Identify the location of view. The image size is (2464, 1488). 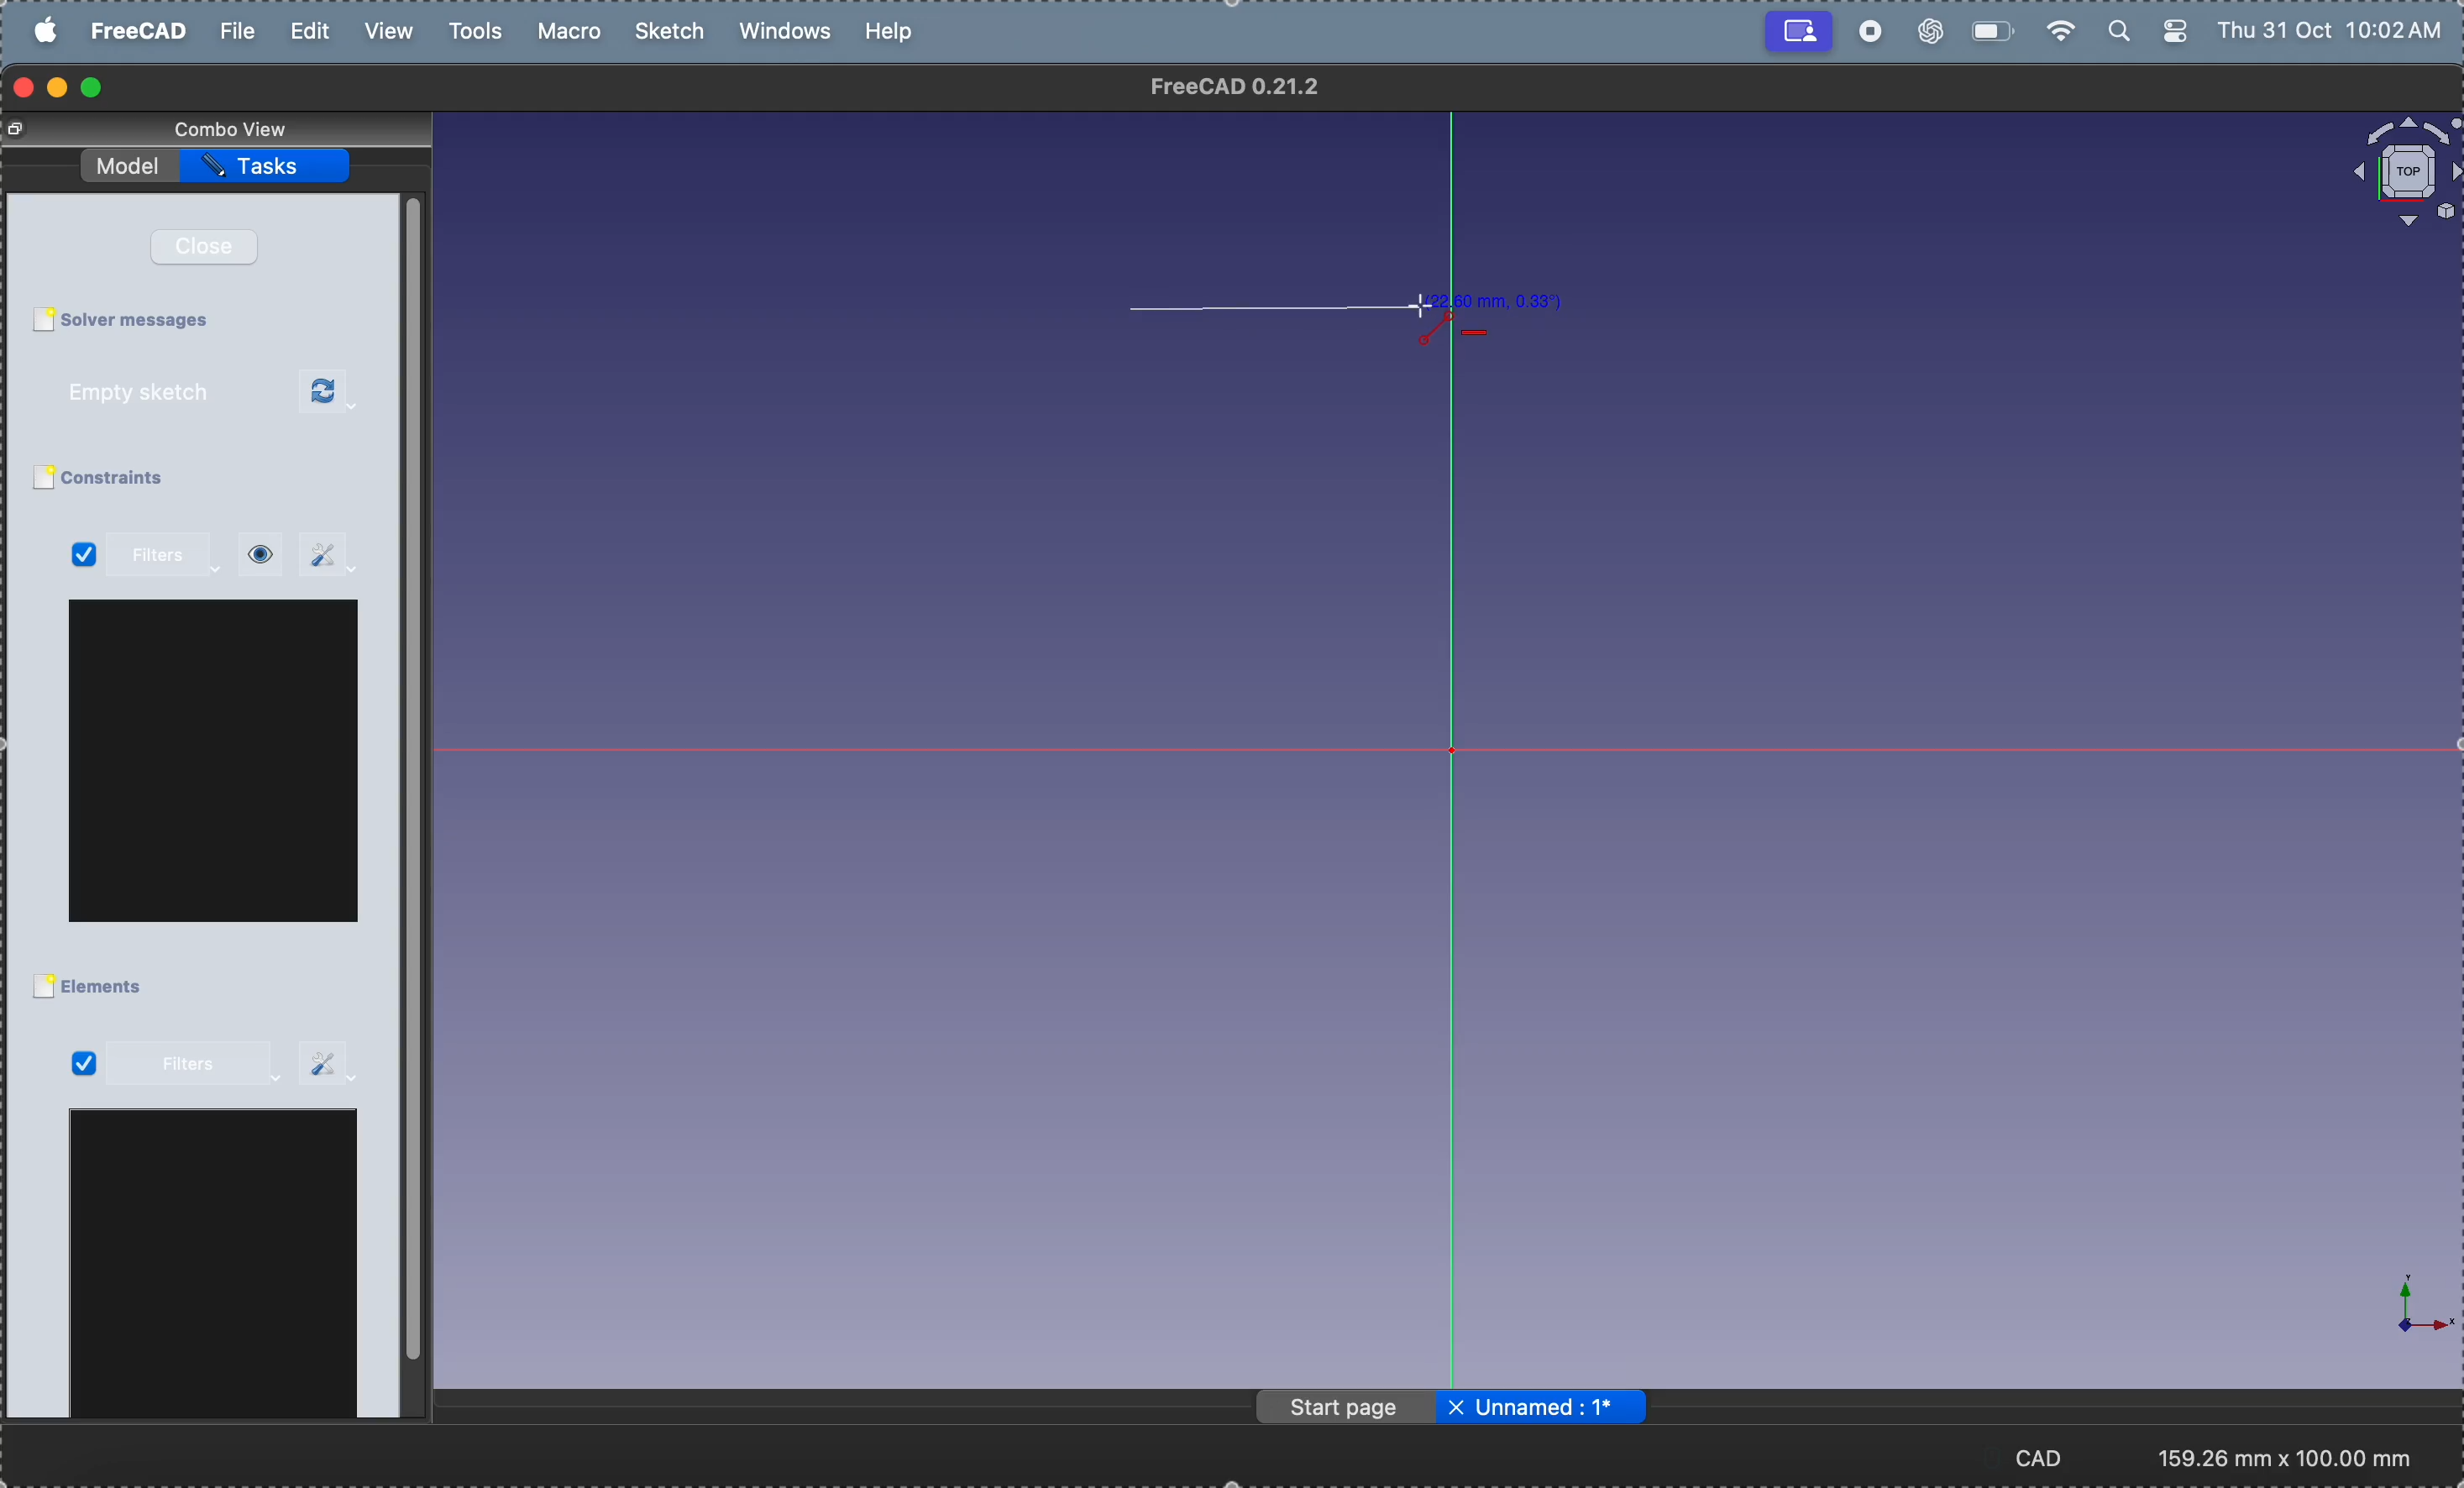
(386, 31).